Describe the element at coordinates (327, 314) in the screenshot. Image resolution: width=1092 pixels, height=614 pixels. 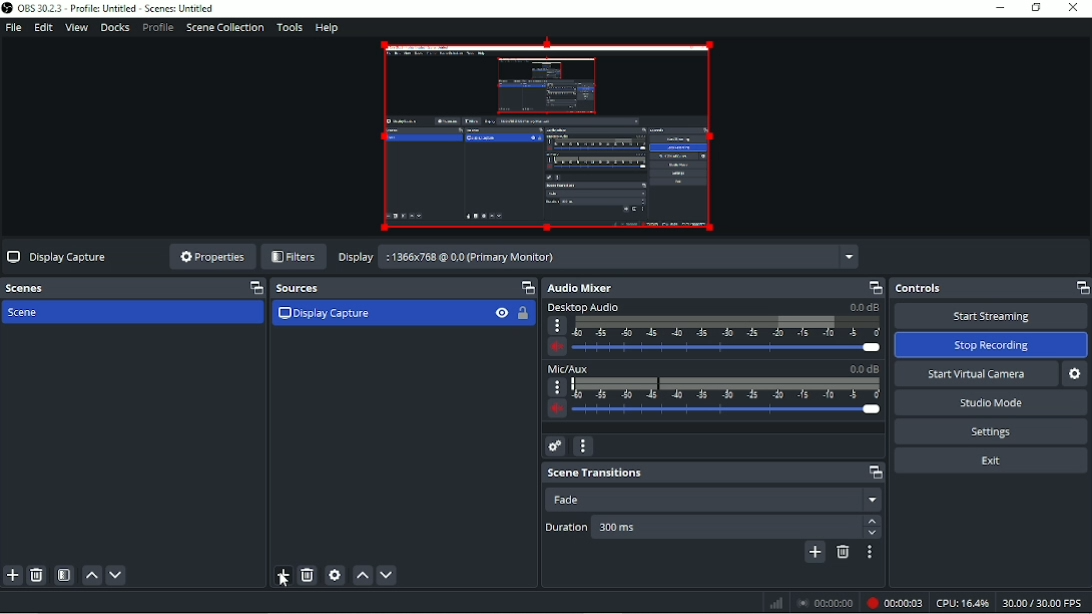
I see `Display capture` at that location.